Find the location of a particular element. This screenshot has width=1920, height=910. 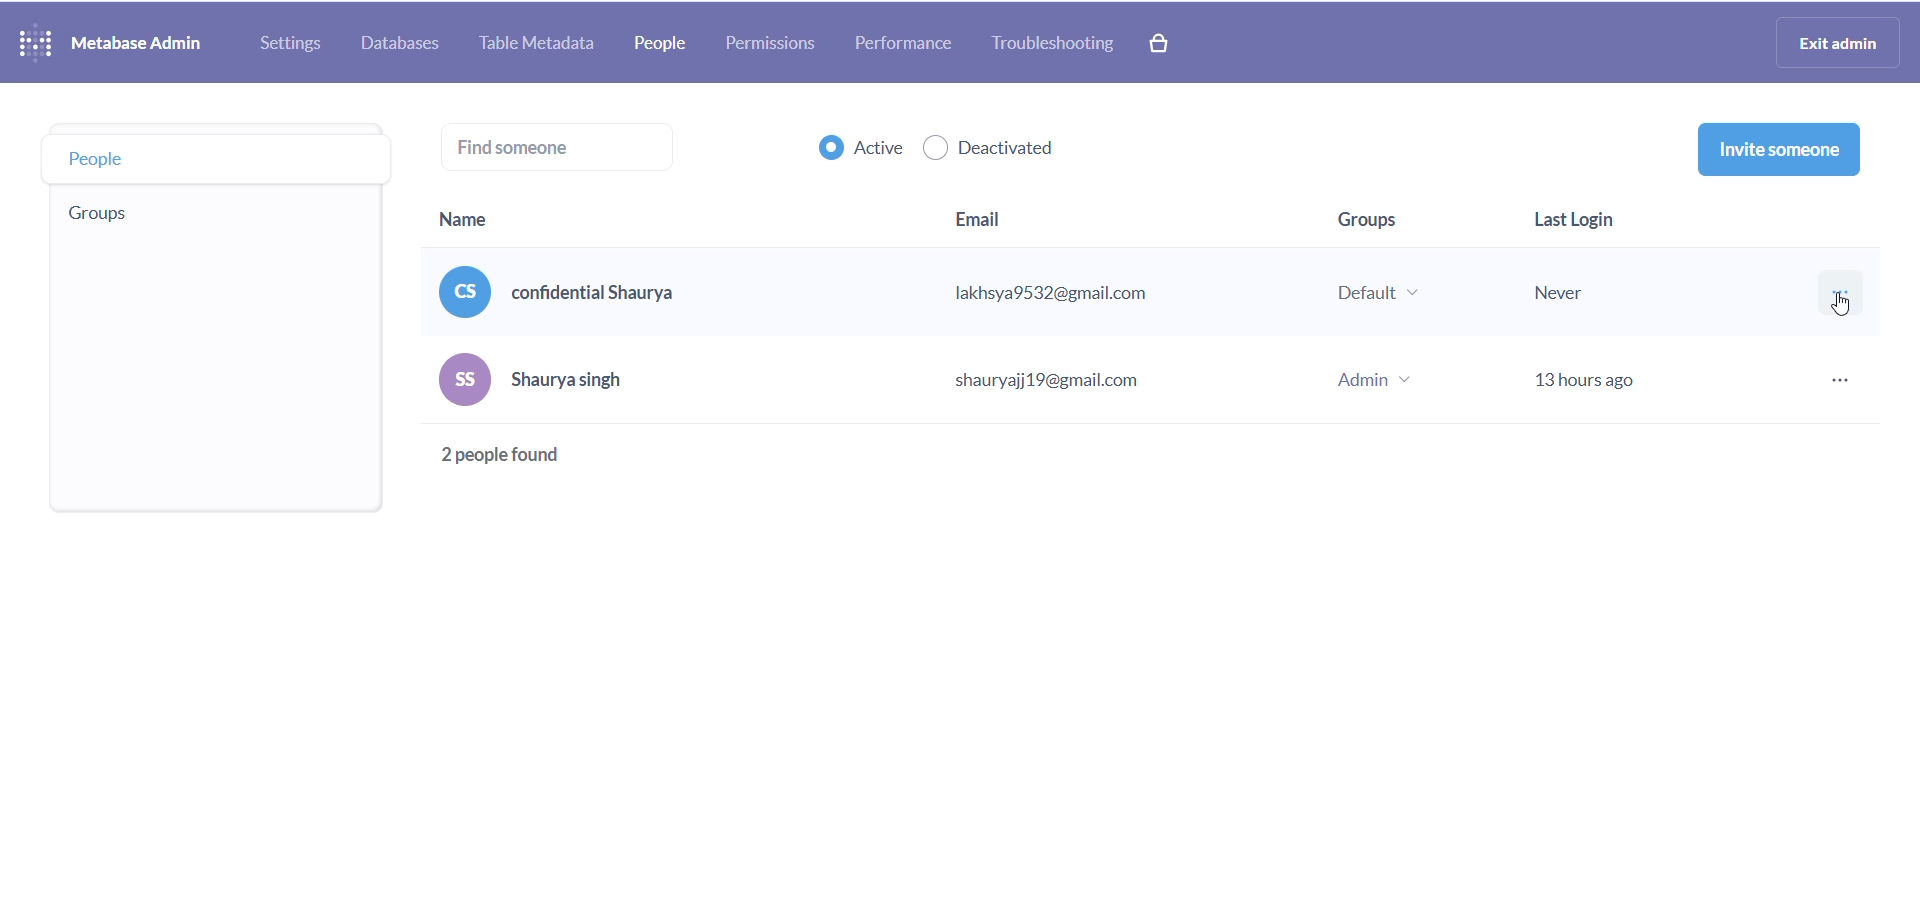

database is located at coordinates (398, 43).